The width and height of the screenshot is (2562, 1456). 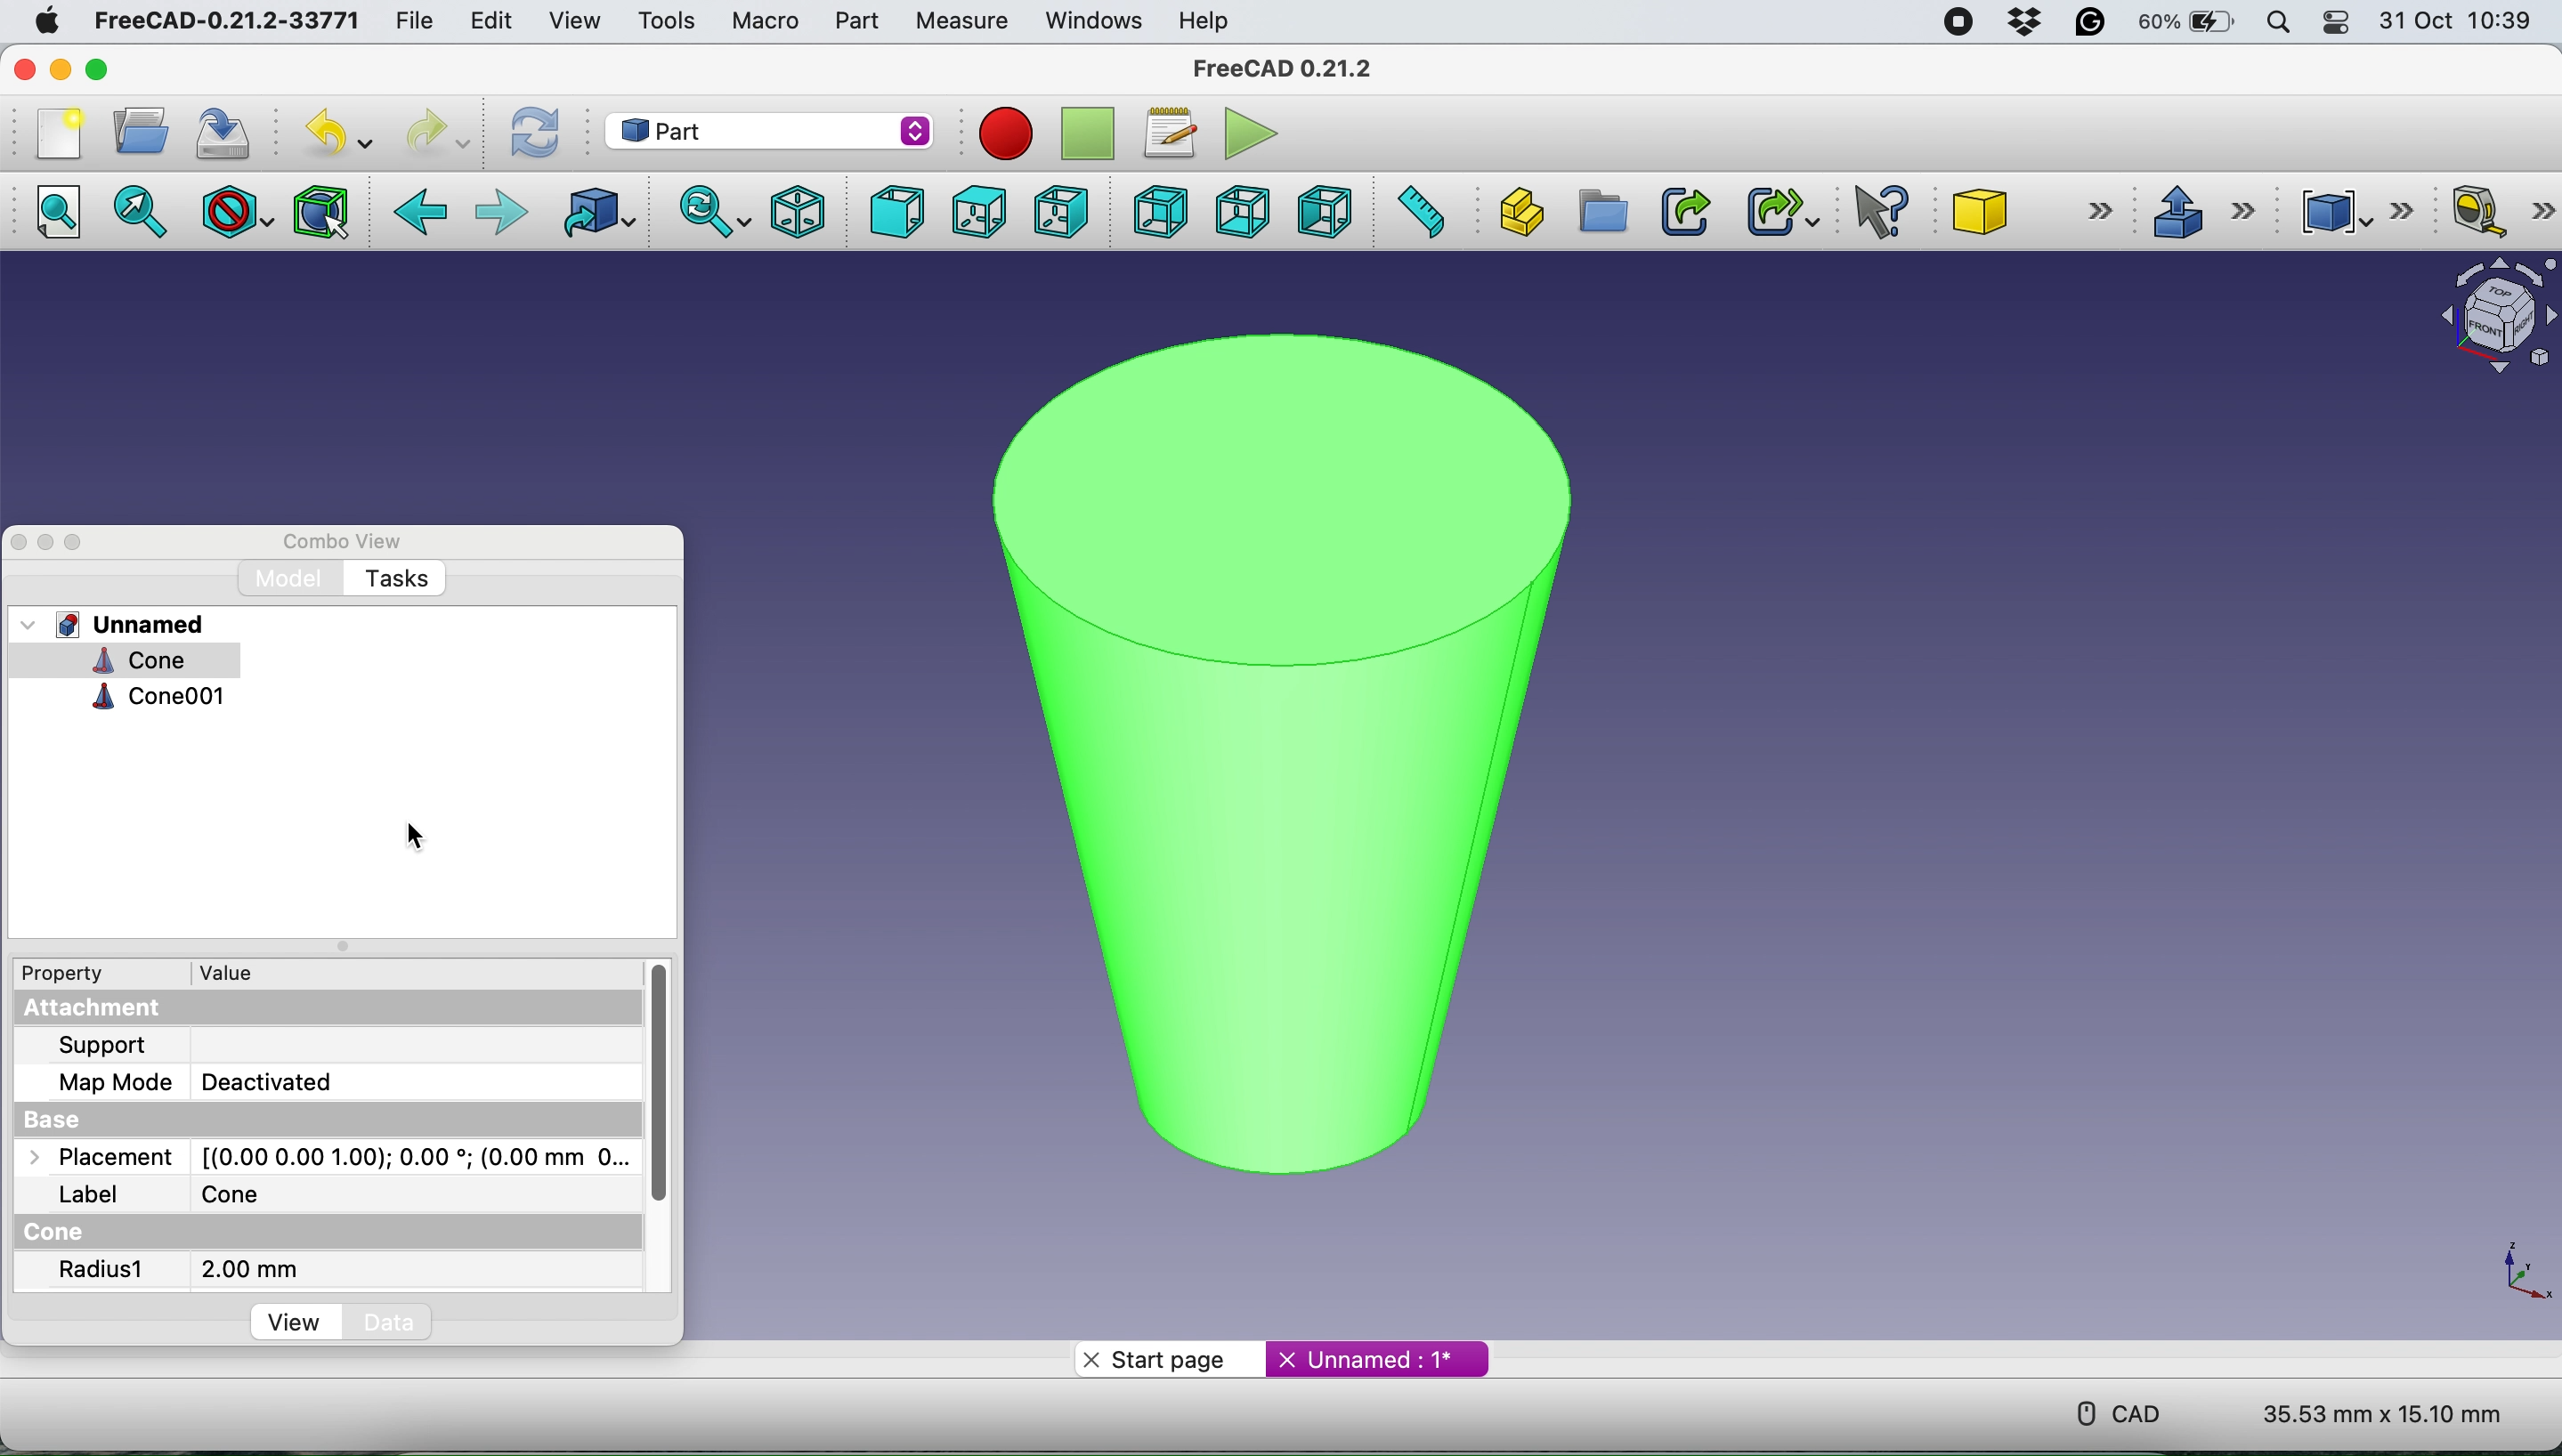 I want to click on redo, so click(x=434, y=132).